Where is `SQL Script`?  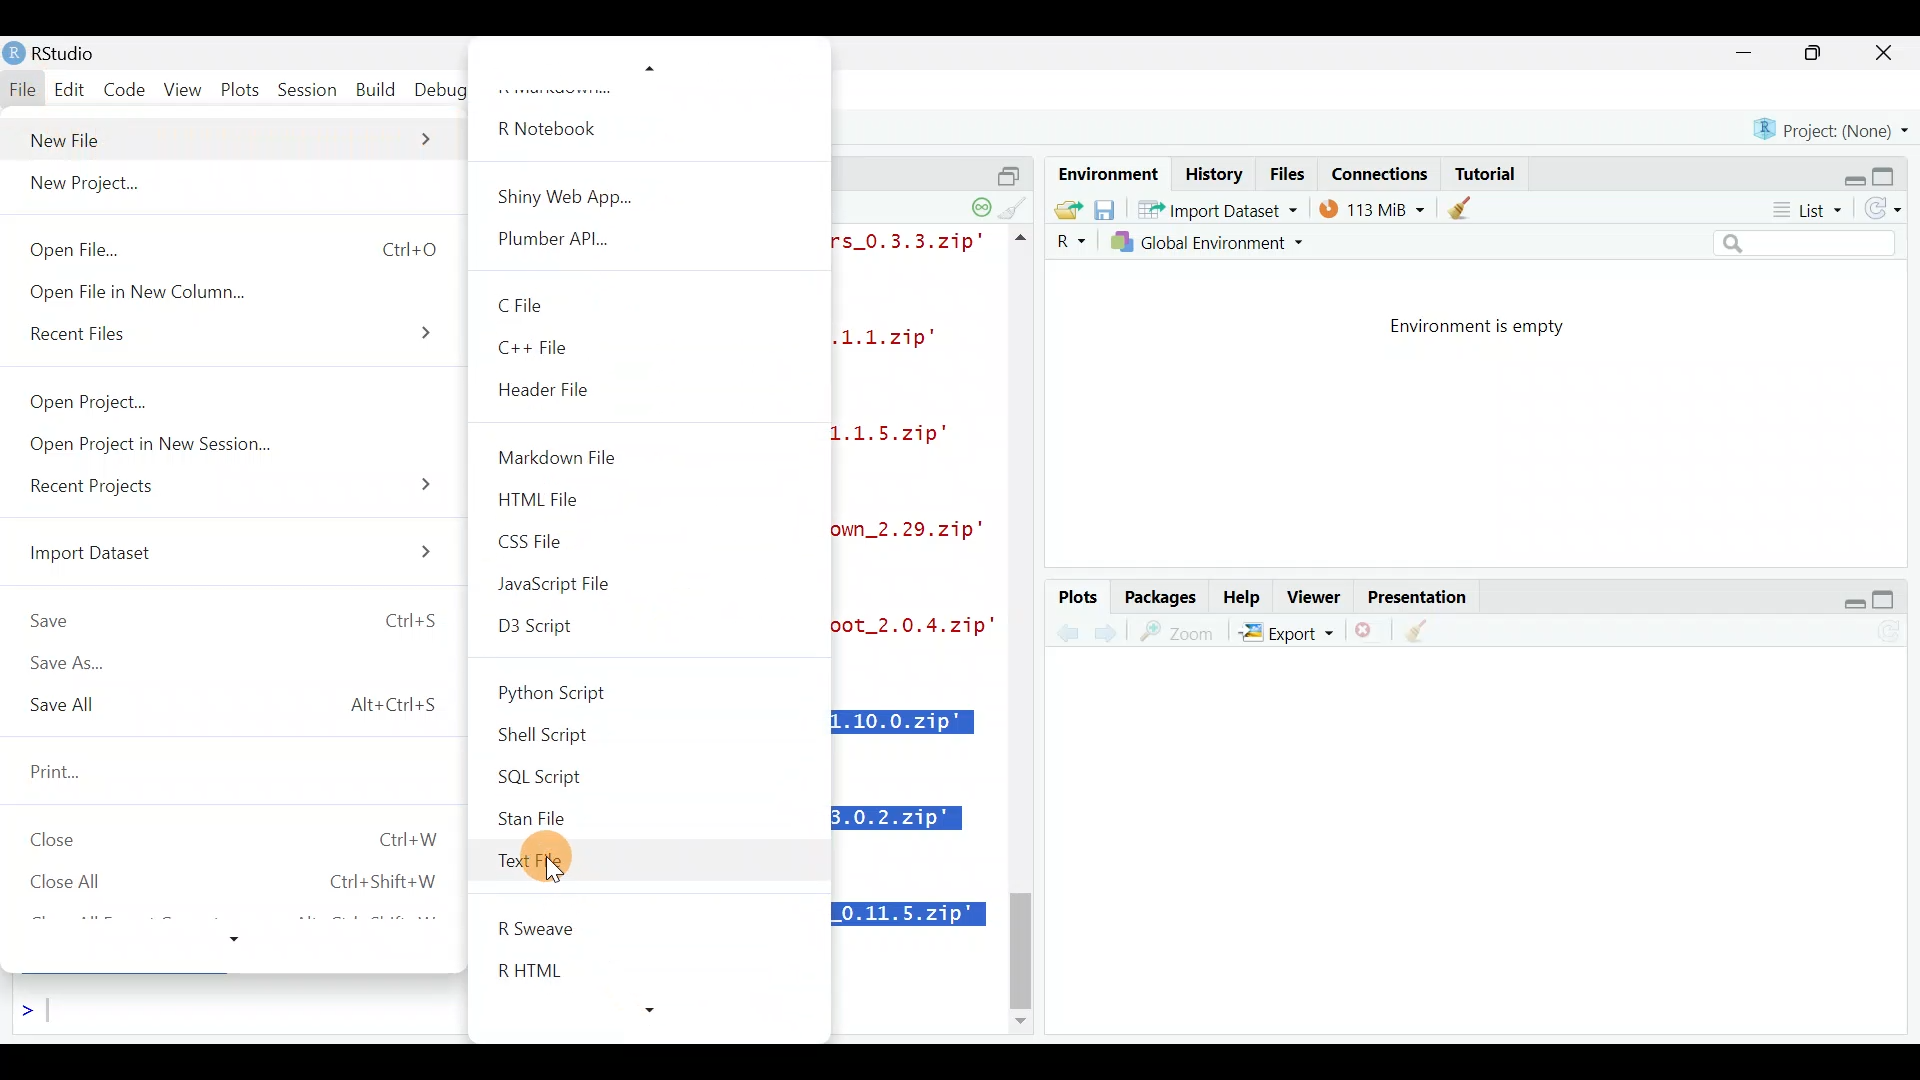 SQL Script is located at coordinates (544, 773).